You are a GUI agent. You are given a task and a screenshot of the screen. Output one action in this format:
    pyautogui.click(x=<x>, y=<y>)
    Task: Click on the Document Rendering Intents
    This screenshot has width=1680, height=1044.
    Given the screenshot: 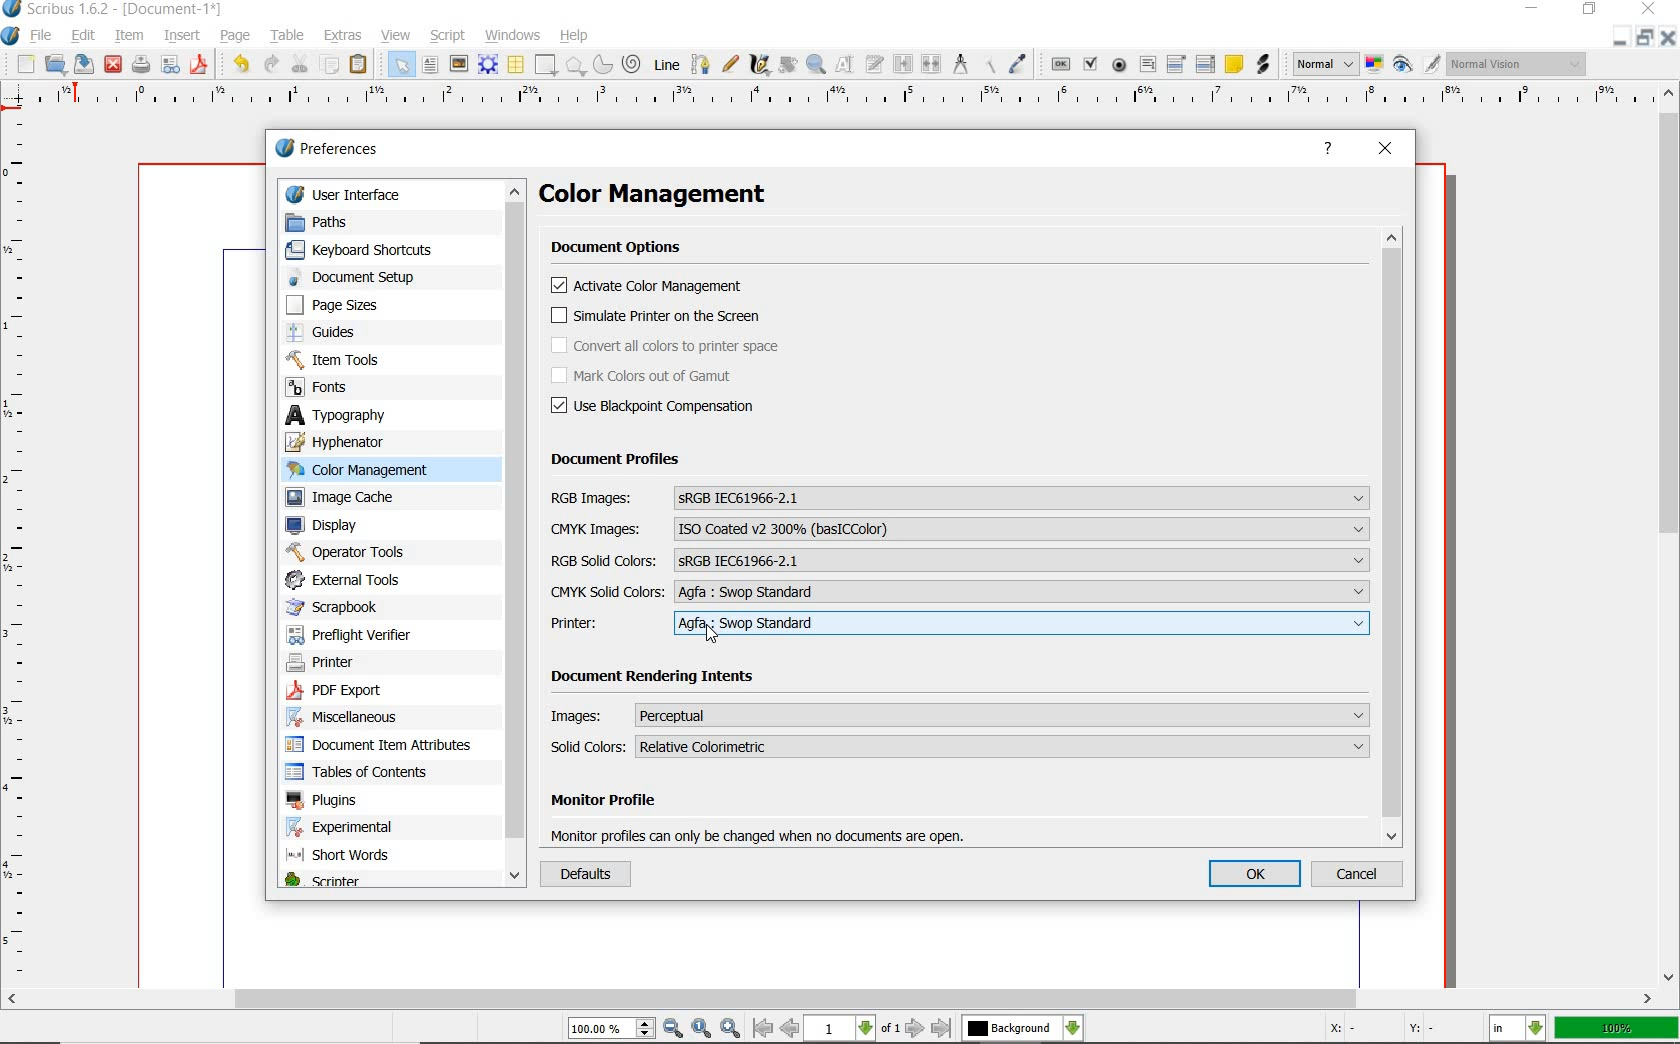 What is the action you would take?
    pyautogui.click(x=656, y=679)
    